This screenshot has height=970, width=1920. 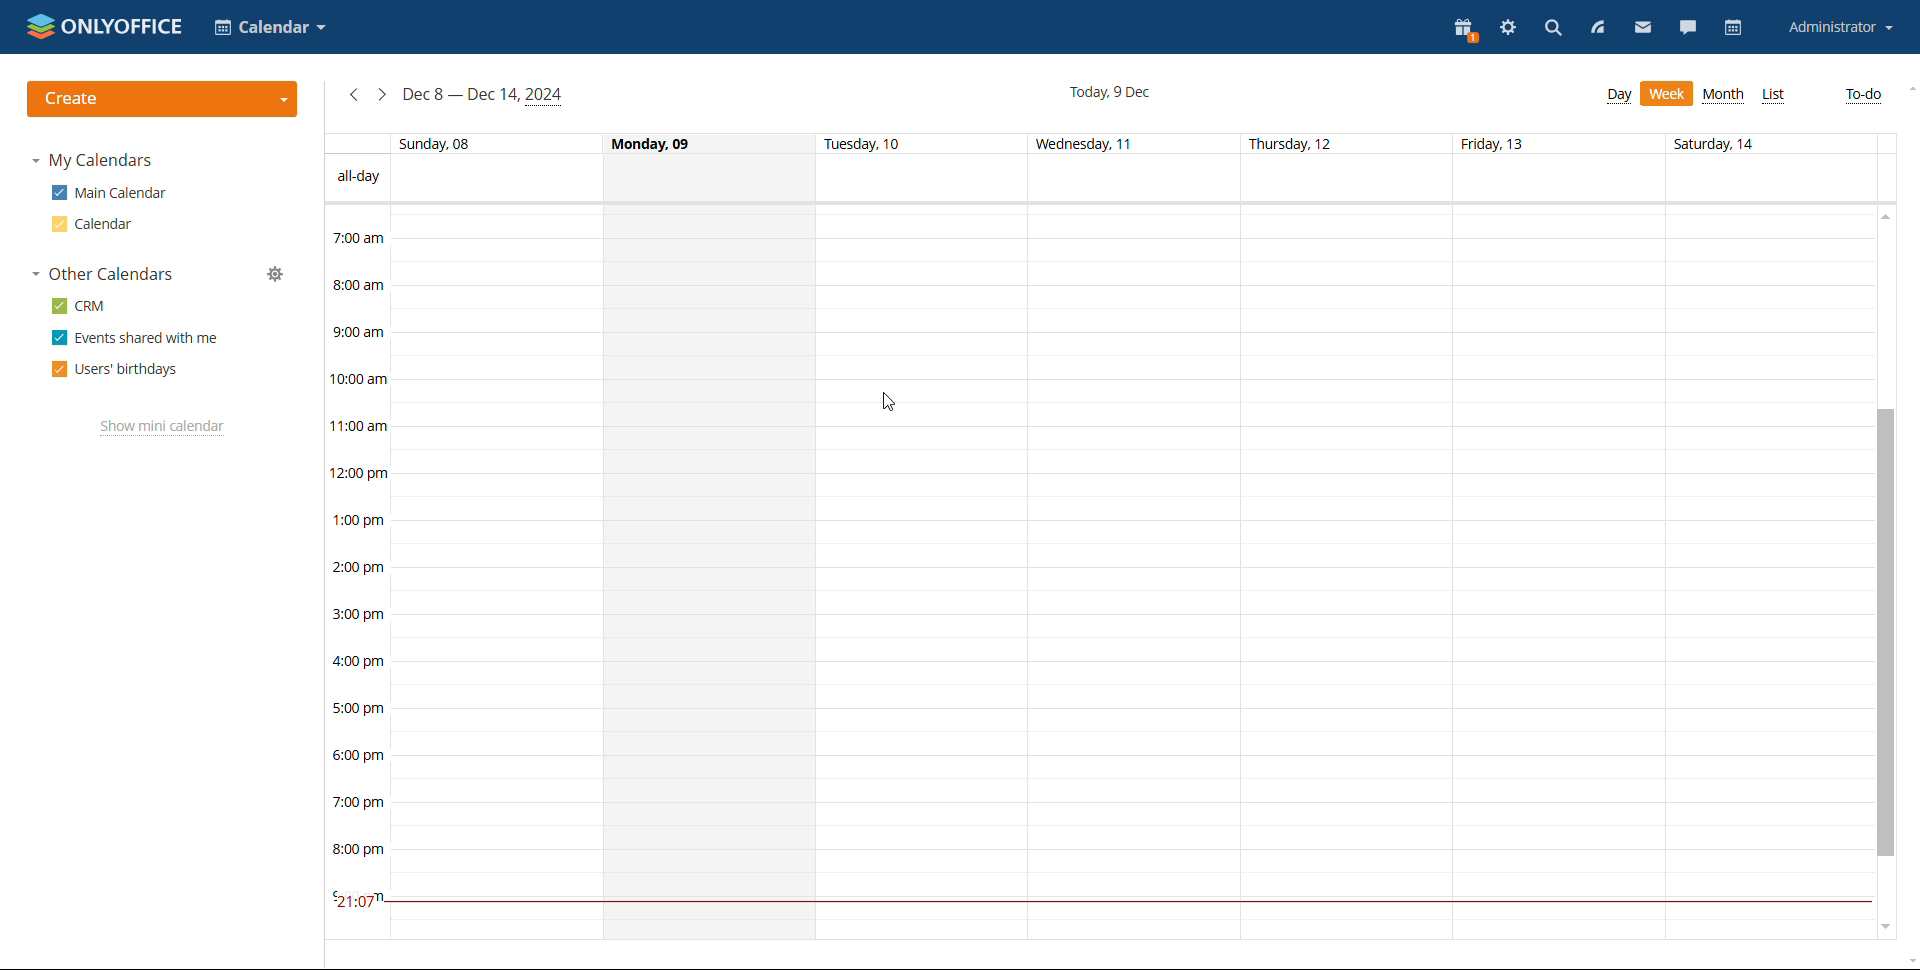 What do you see at coordinates (91, 161) in the screenshot?
I see `my calendars` at bounding box center [91, 161].